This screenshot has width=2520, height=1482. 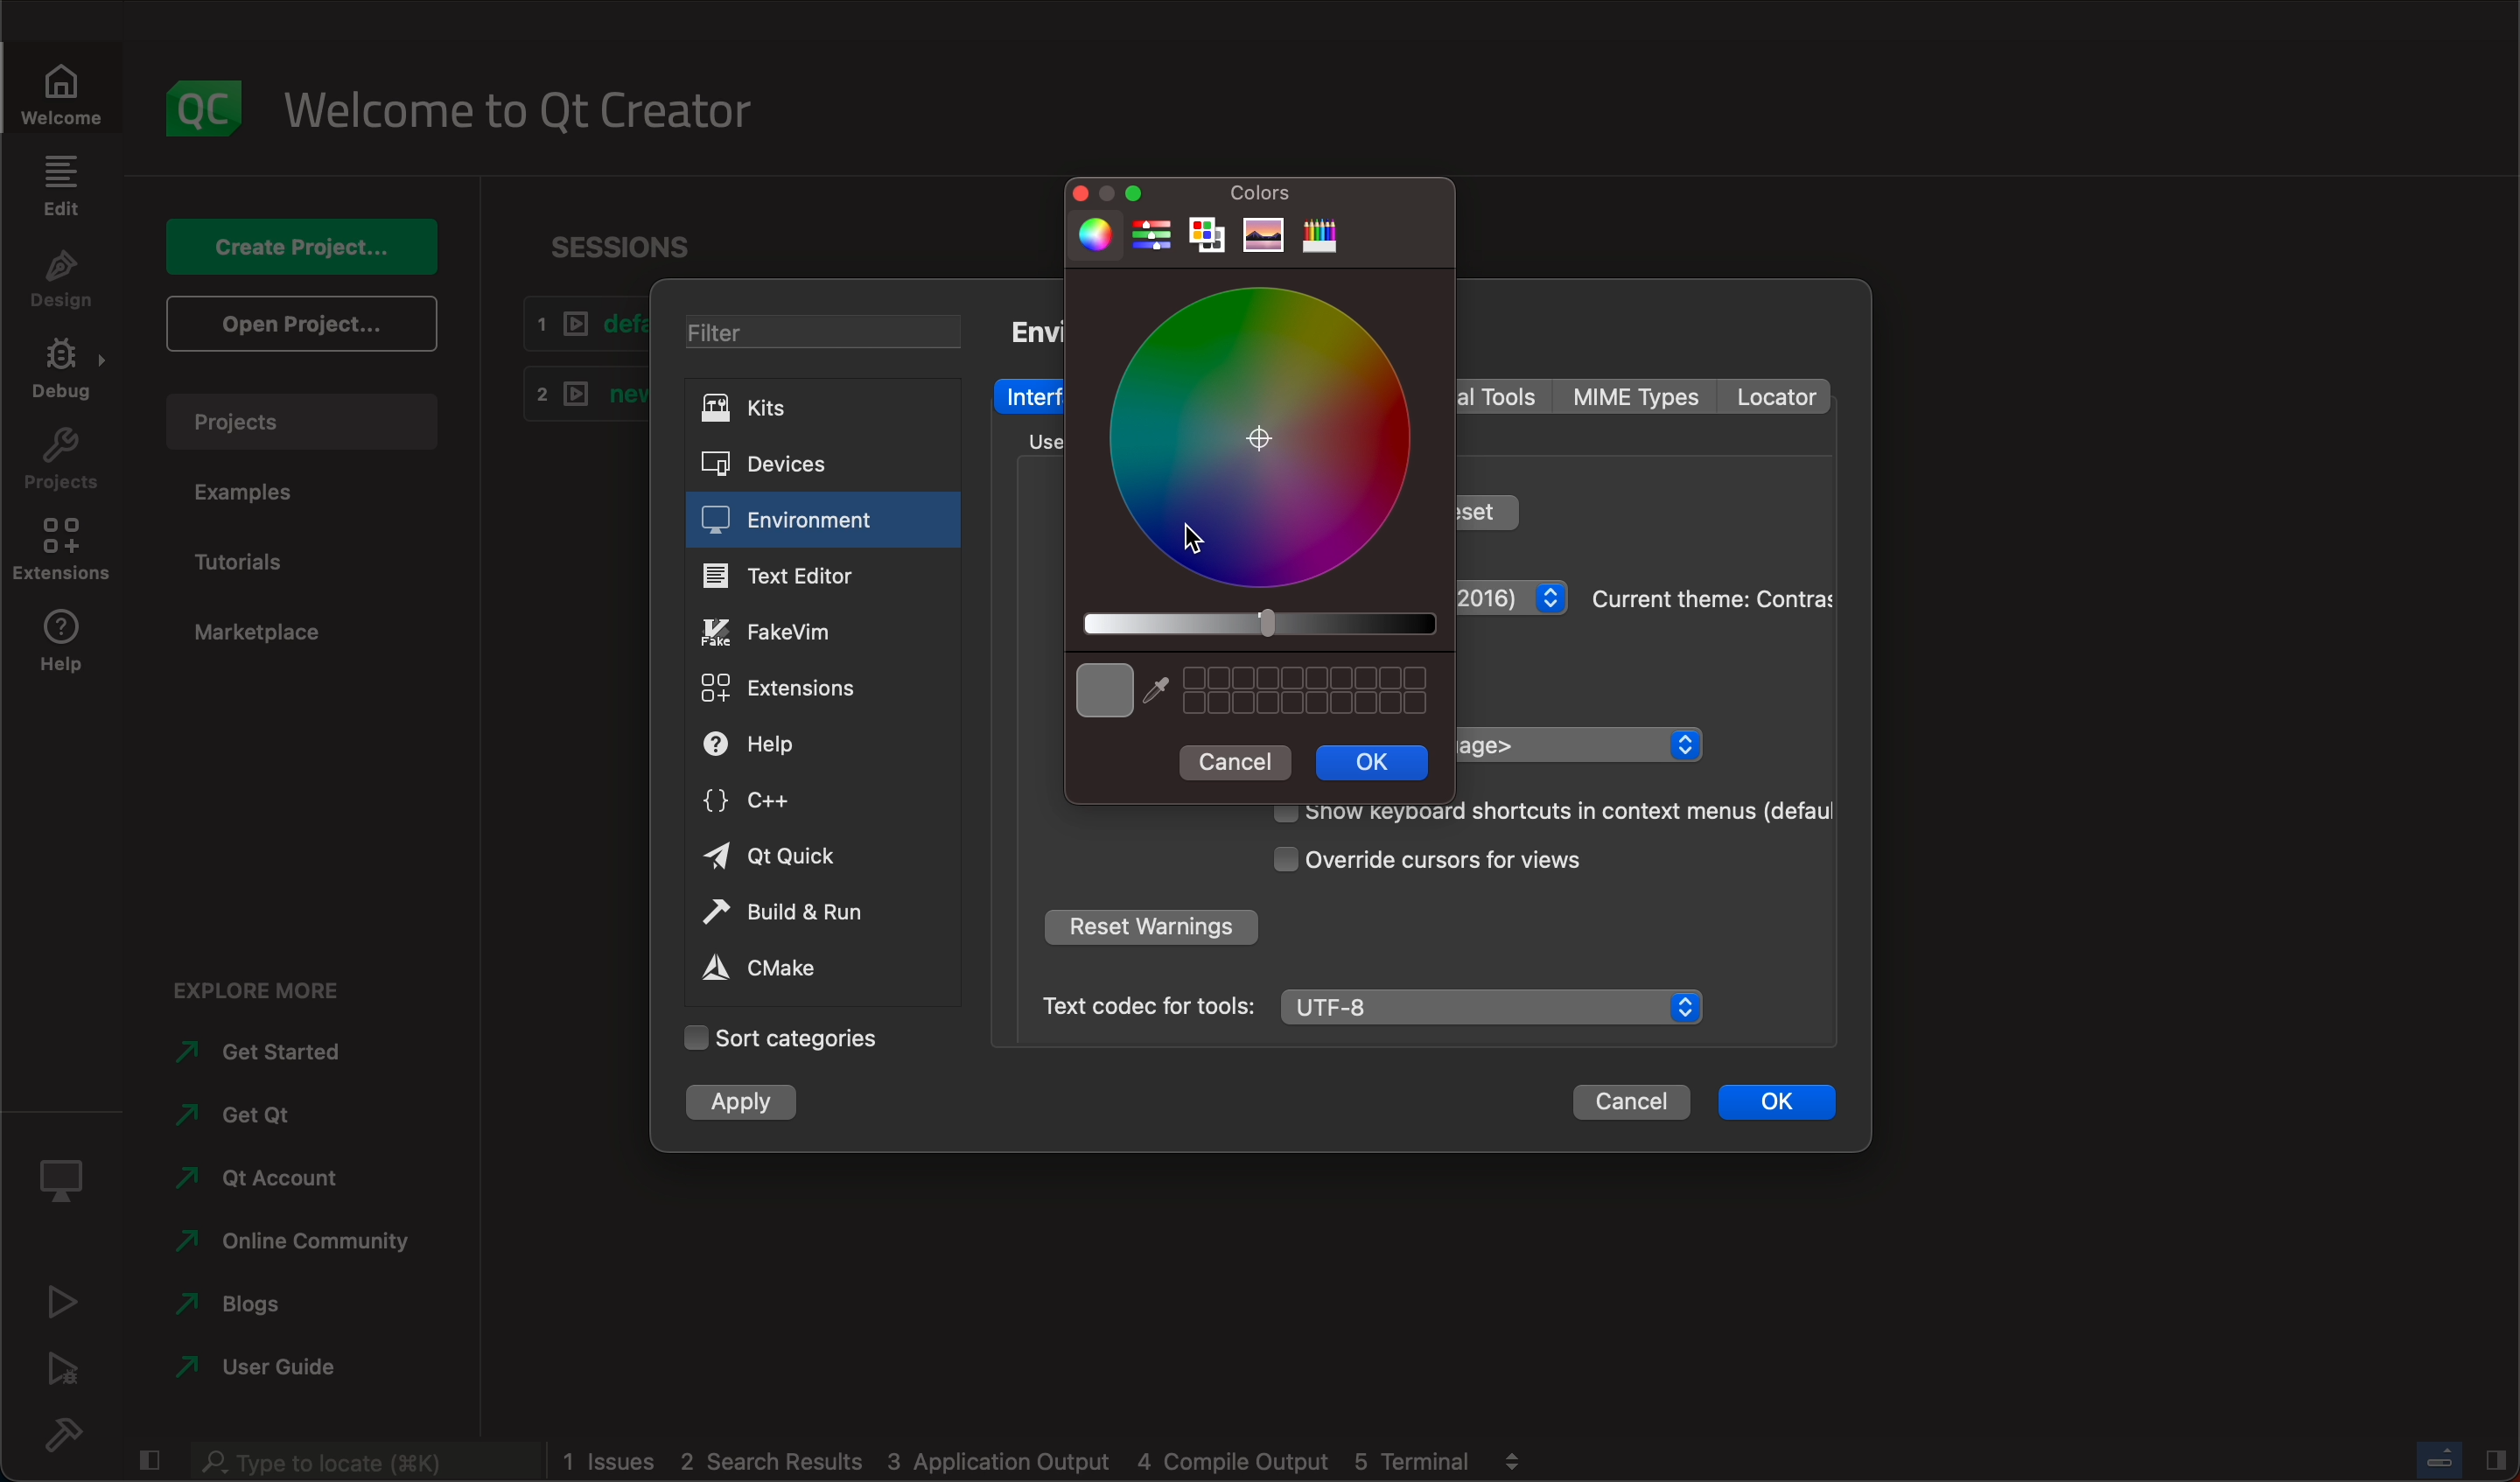 What do you see at coordinates (823, 574) in the screenshot?
I see `text editor` at bounding box center [823, 574].